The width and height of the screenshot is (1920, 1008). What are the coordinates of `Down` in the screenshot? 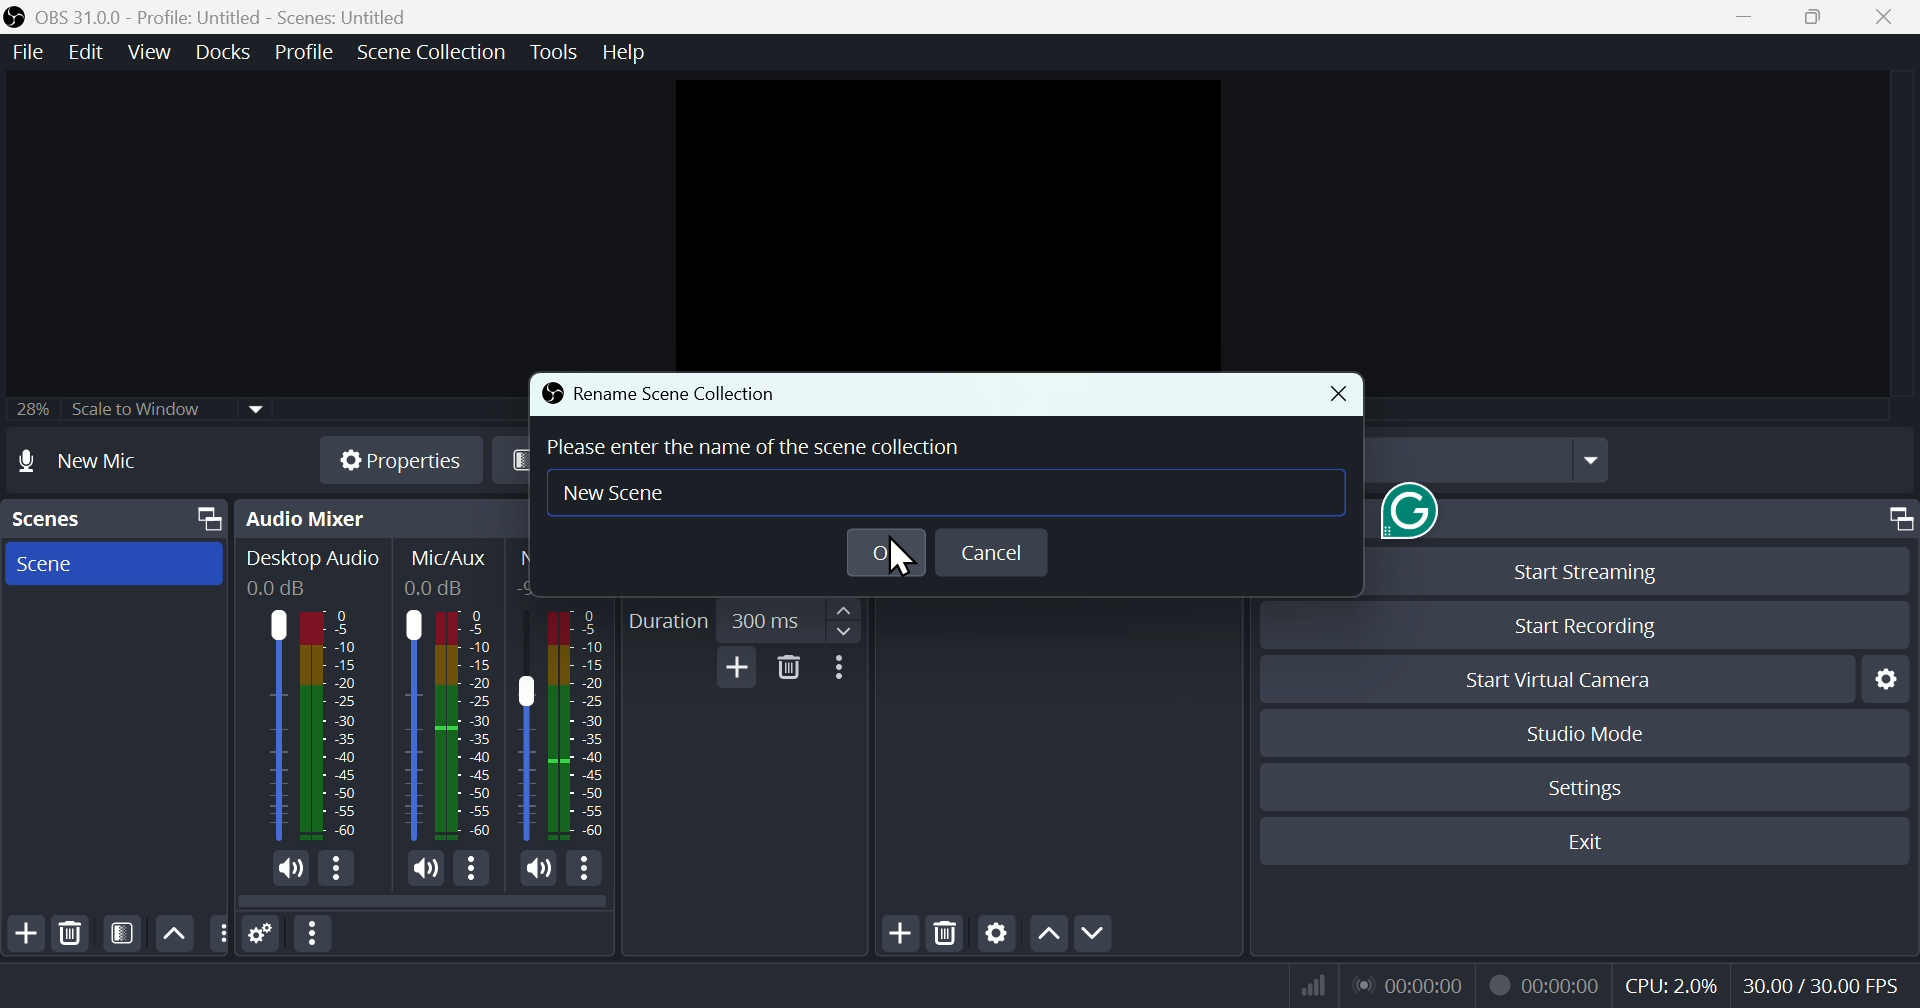 It's located at (1099, 931).